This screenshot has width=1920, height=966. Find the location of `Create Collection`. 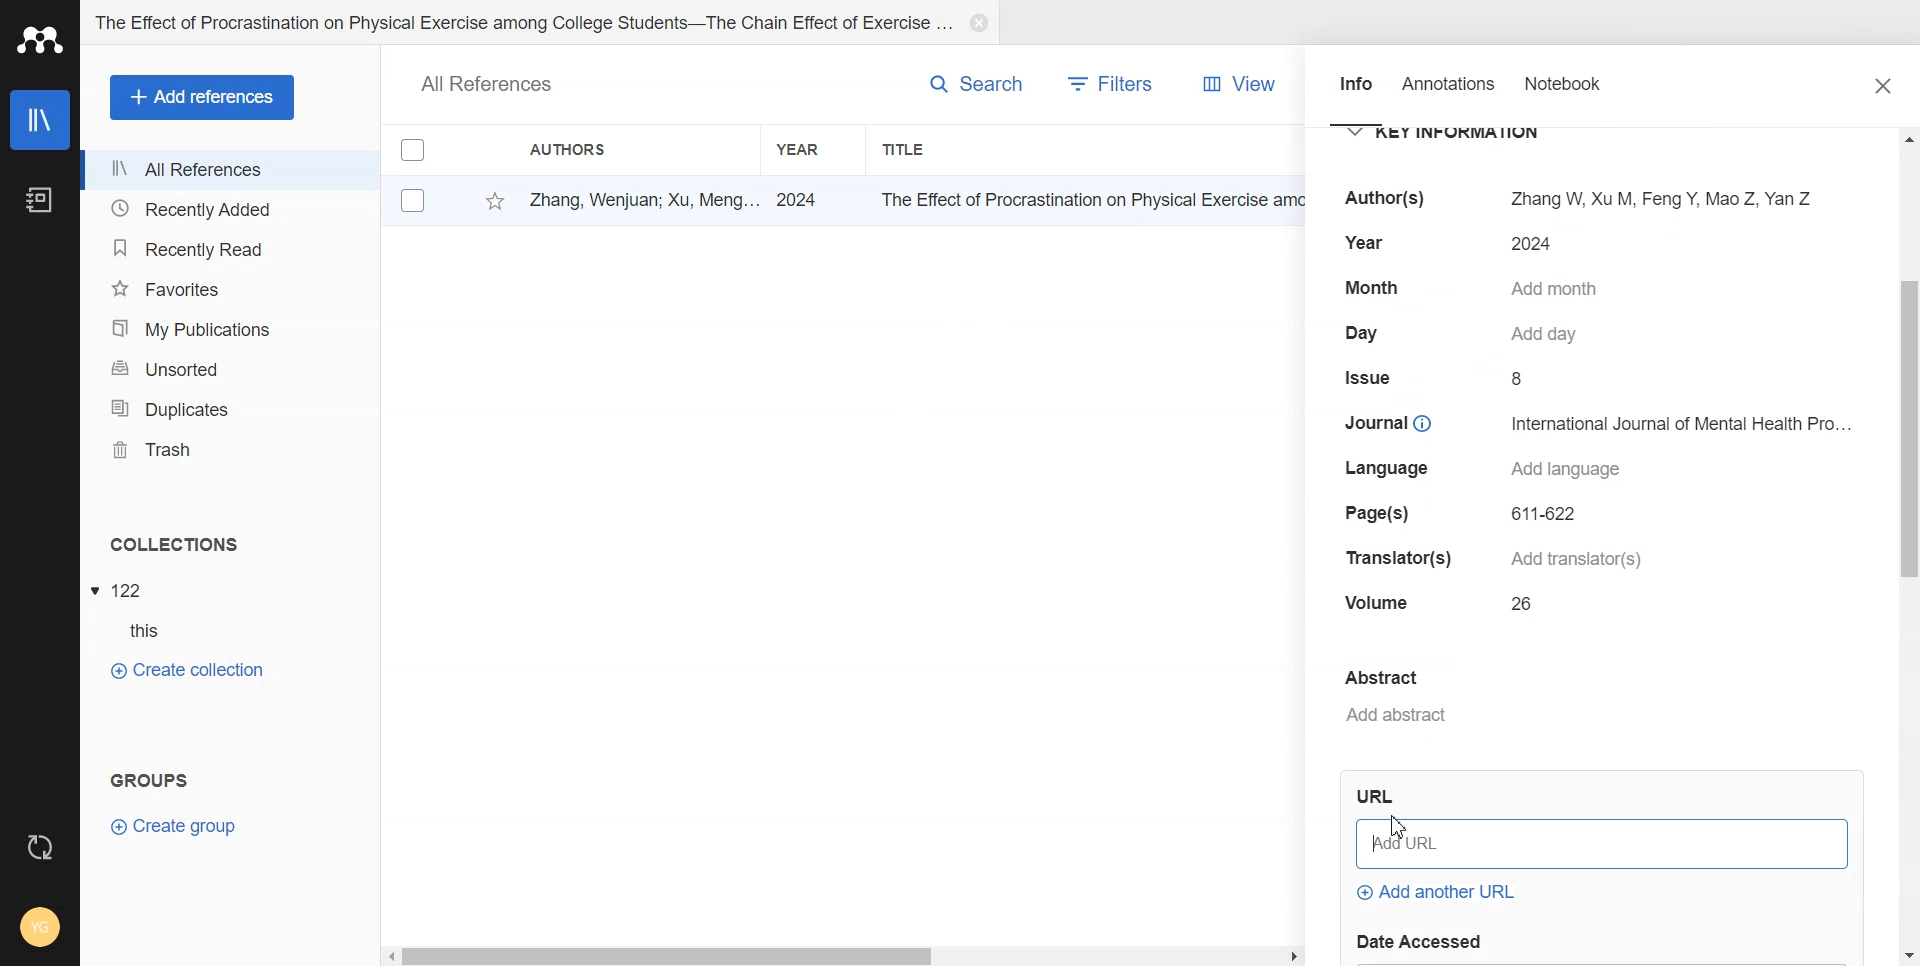

Create Collection is located at coordinates (187, 670).